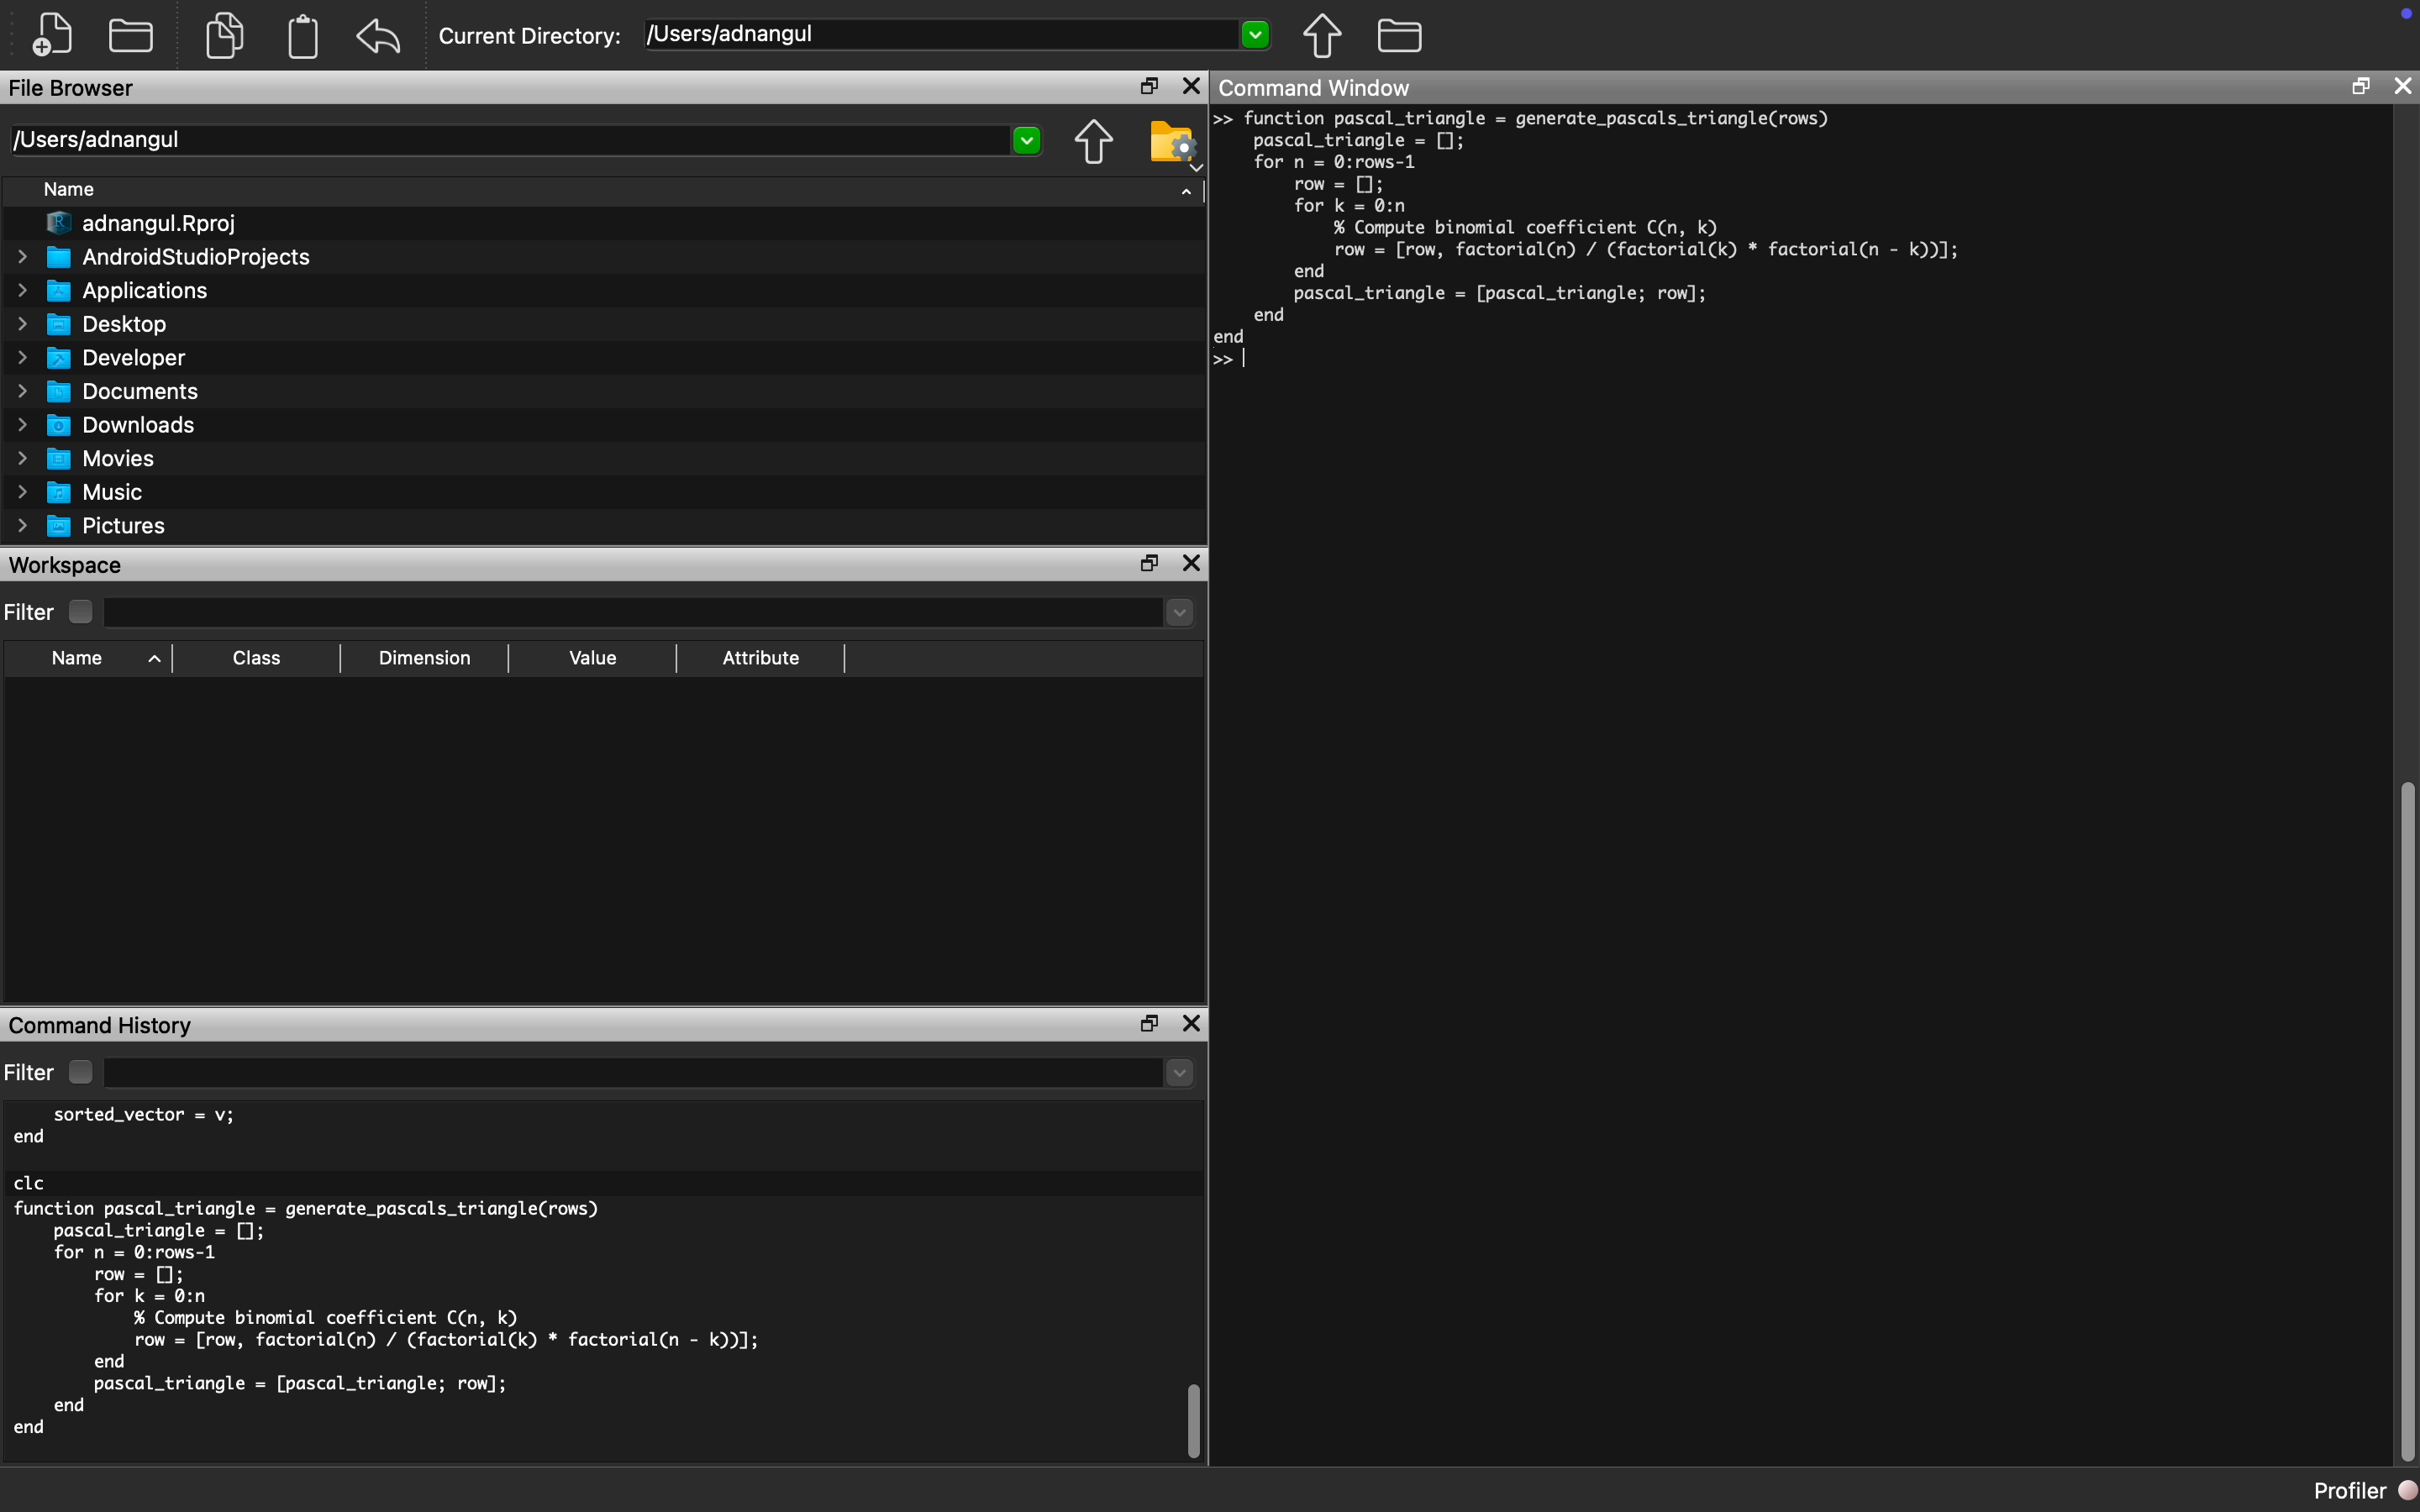 The height and width of the screenshot is (1512, 2420). Describe the element at coordinates (93, 529) in the screenshot. I see `Pictures` at that location.